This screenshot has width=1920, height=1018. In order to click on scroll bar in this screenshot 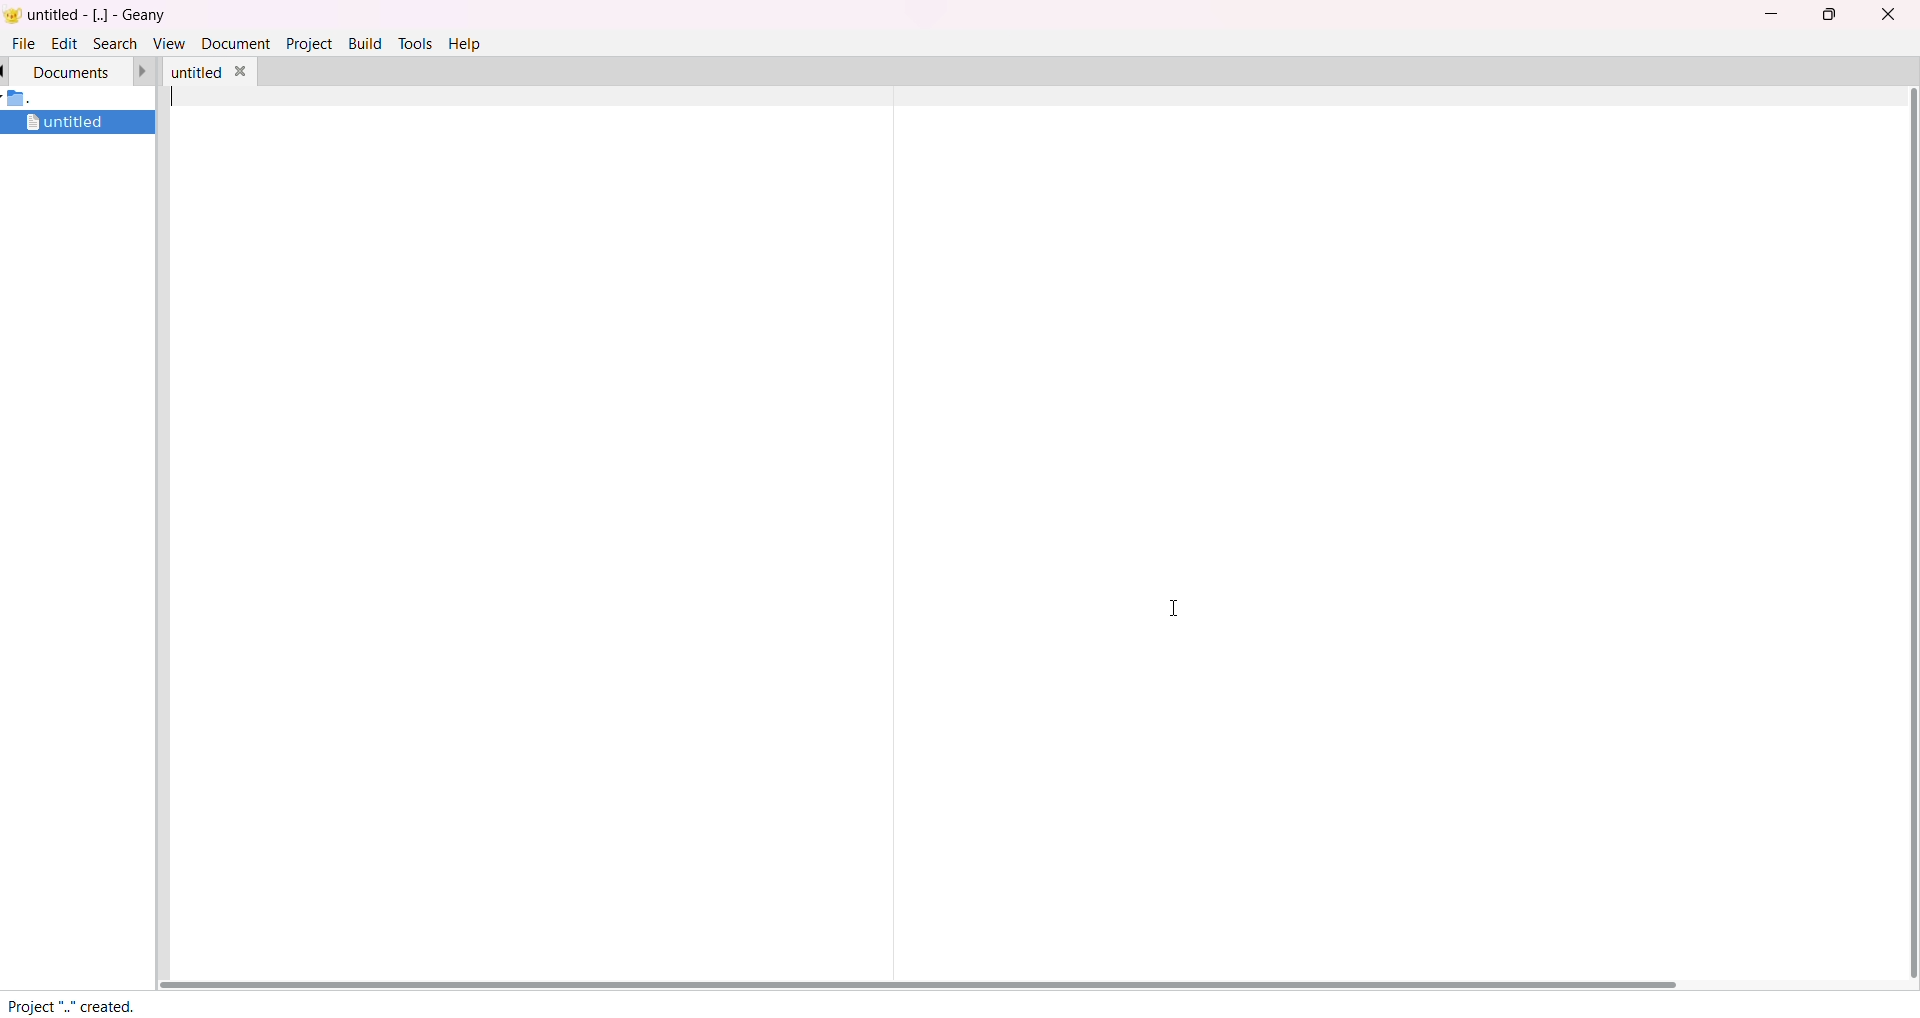, I will do `click(1910, 534)`.